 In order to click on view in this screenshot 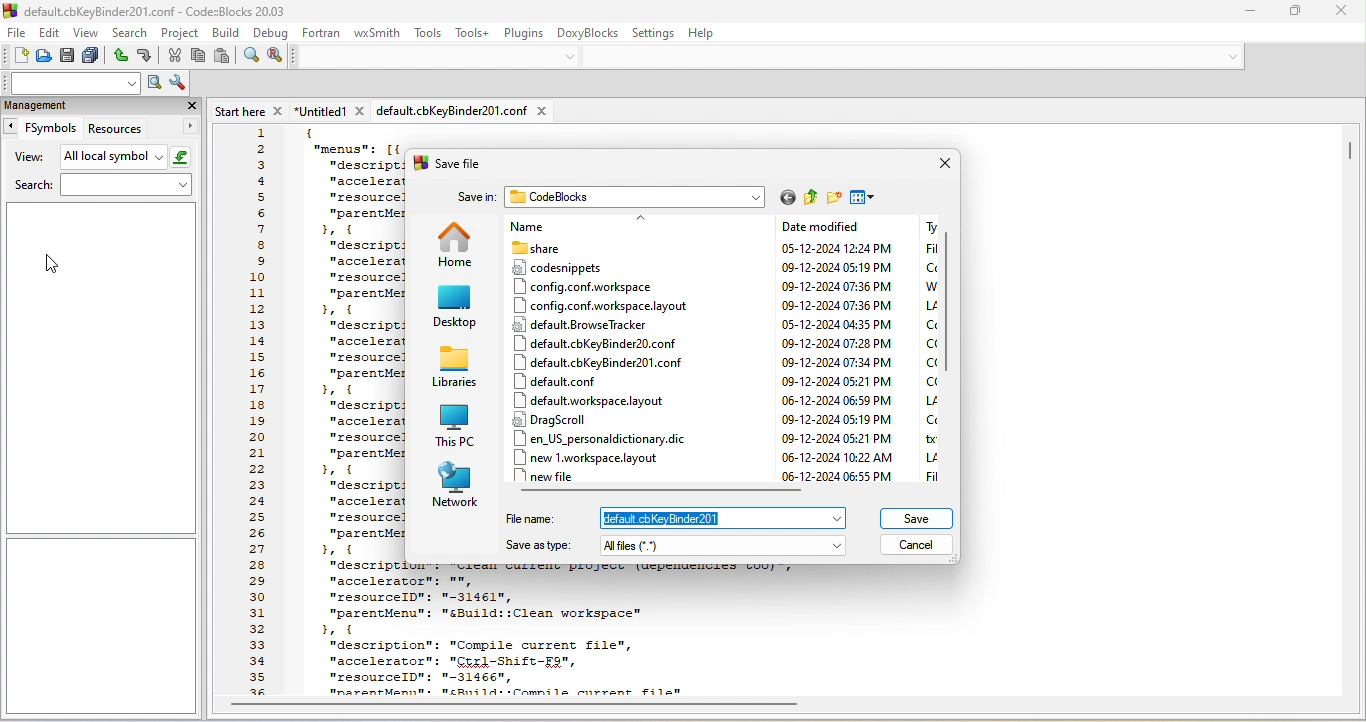, I will do `click(26, 158)`.